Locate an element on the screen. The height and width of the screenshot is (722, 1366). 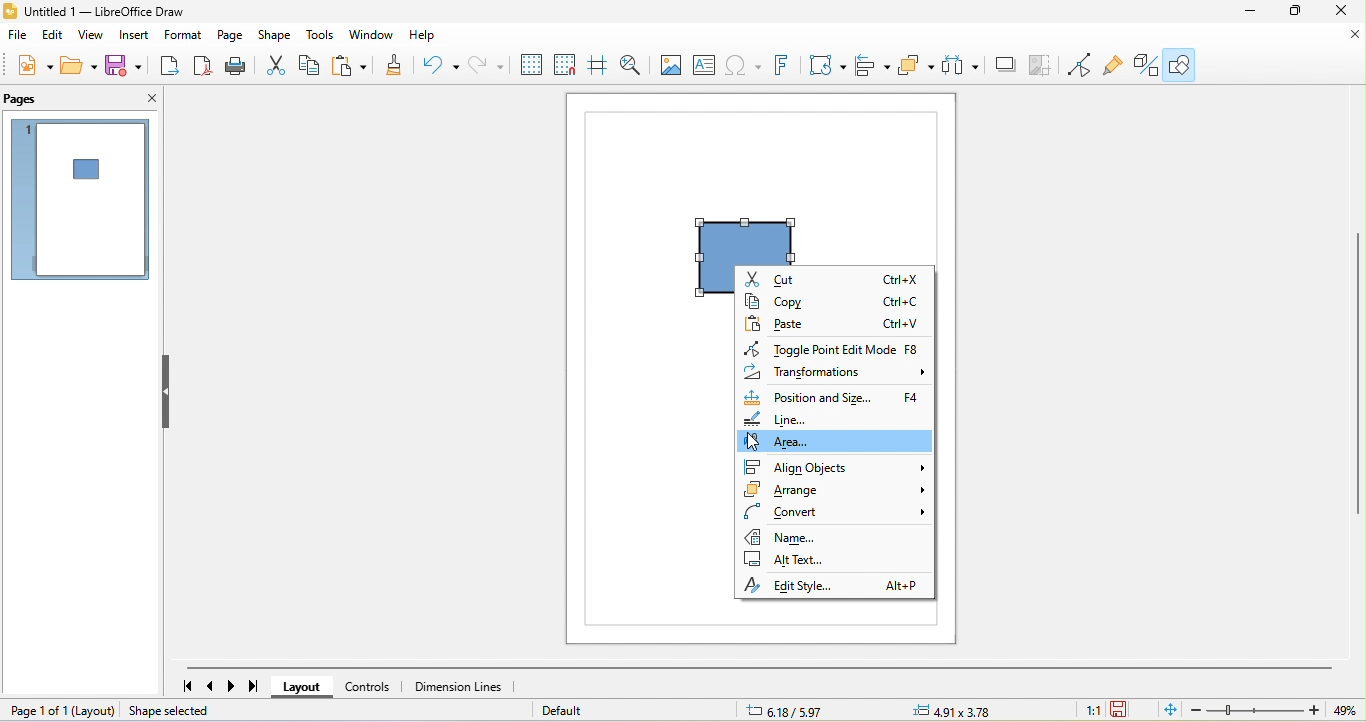
6.18/5.97 is located at coordinates (780, 712).